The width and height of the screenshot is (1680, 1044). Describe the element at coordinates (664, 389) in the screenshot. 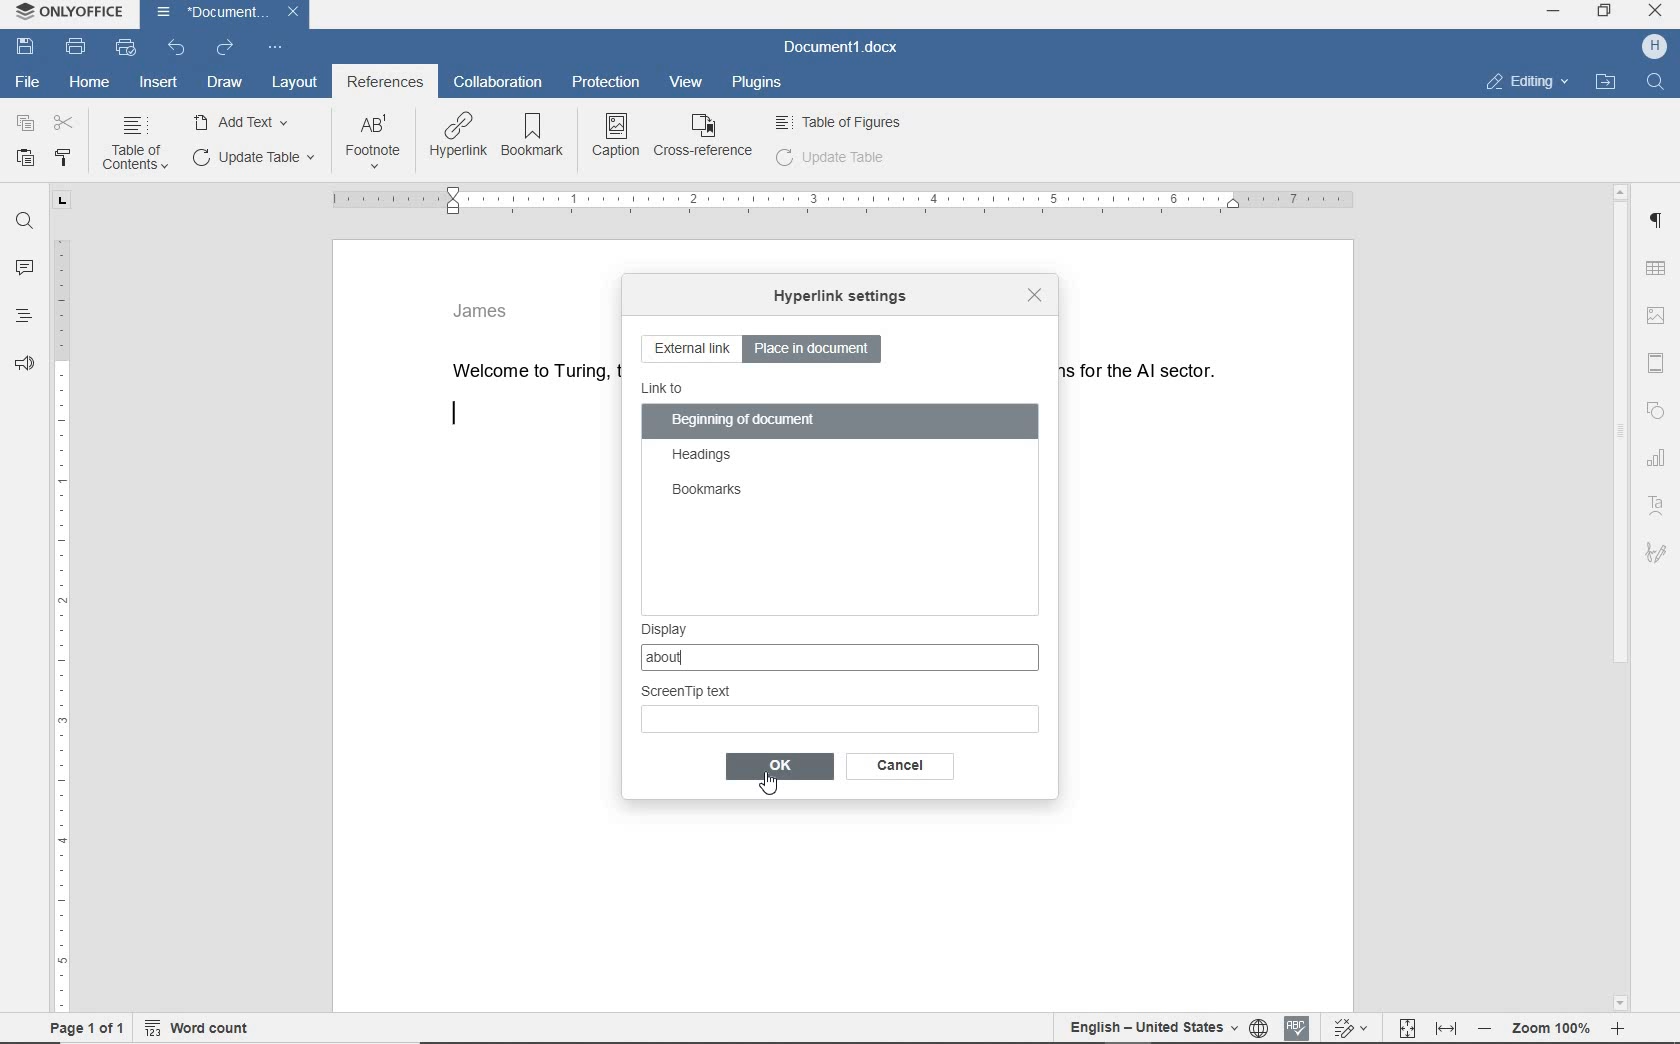

I see `link to` at that location.